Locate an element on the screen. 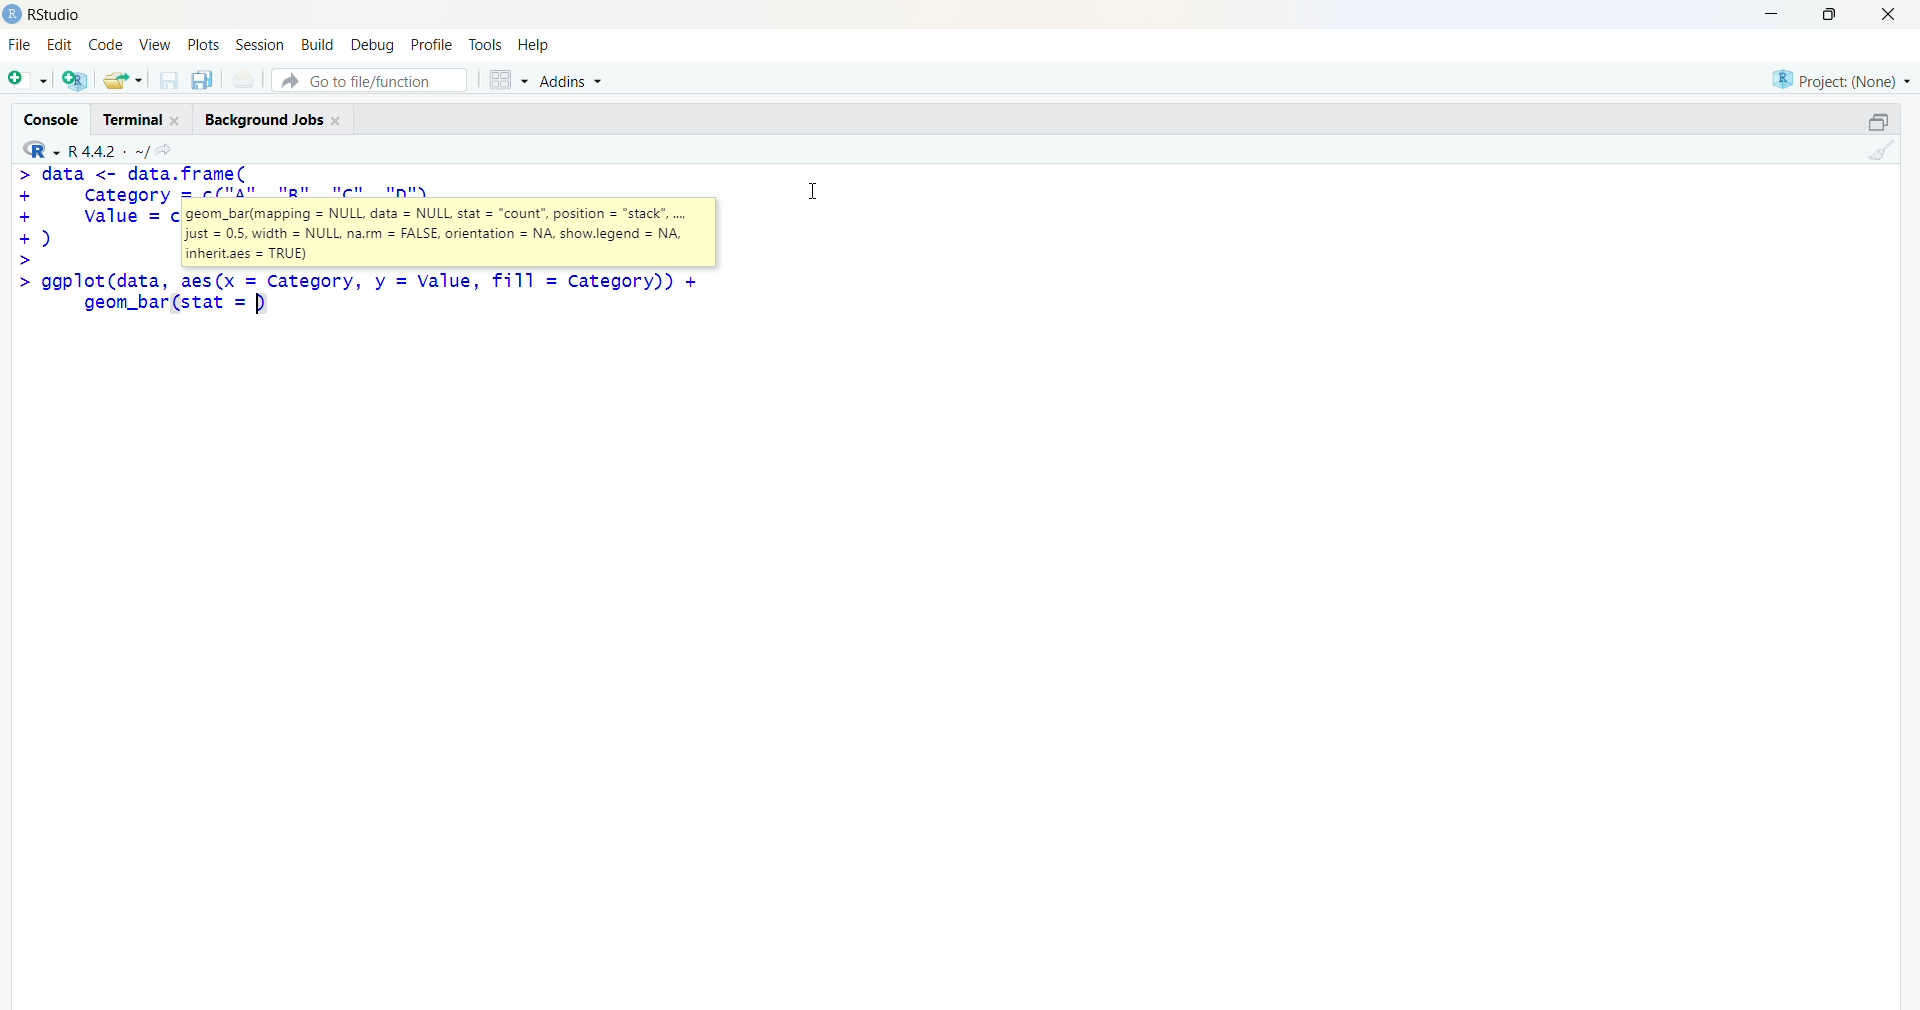  code - > data <- data.frame(+ category = c("A", "B", "Cc", "D"),+ value = c(10 12)© asic>> ggplot(data, aes(x = Category, y = Value, fill = category)) is located at coordinates (375, 241).